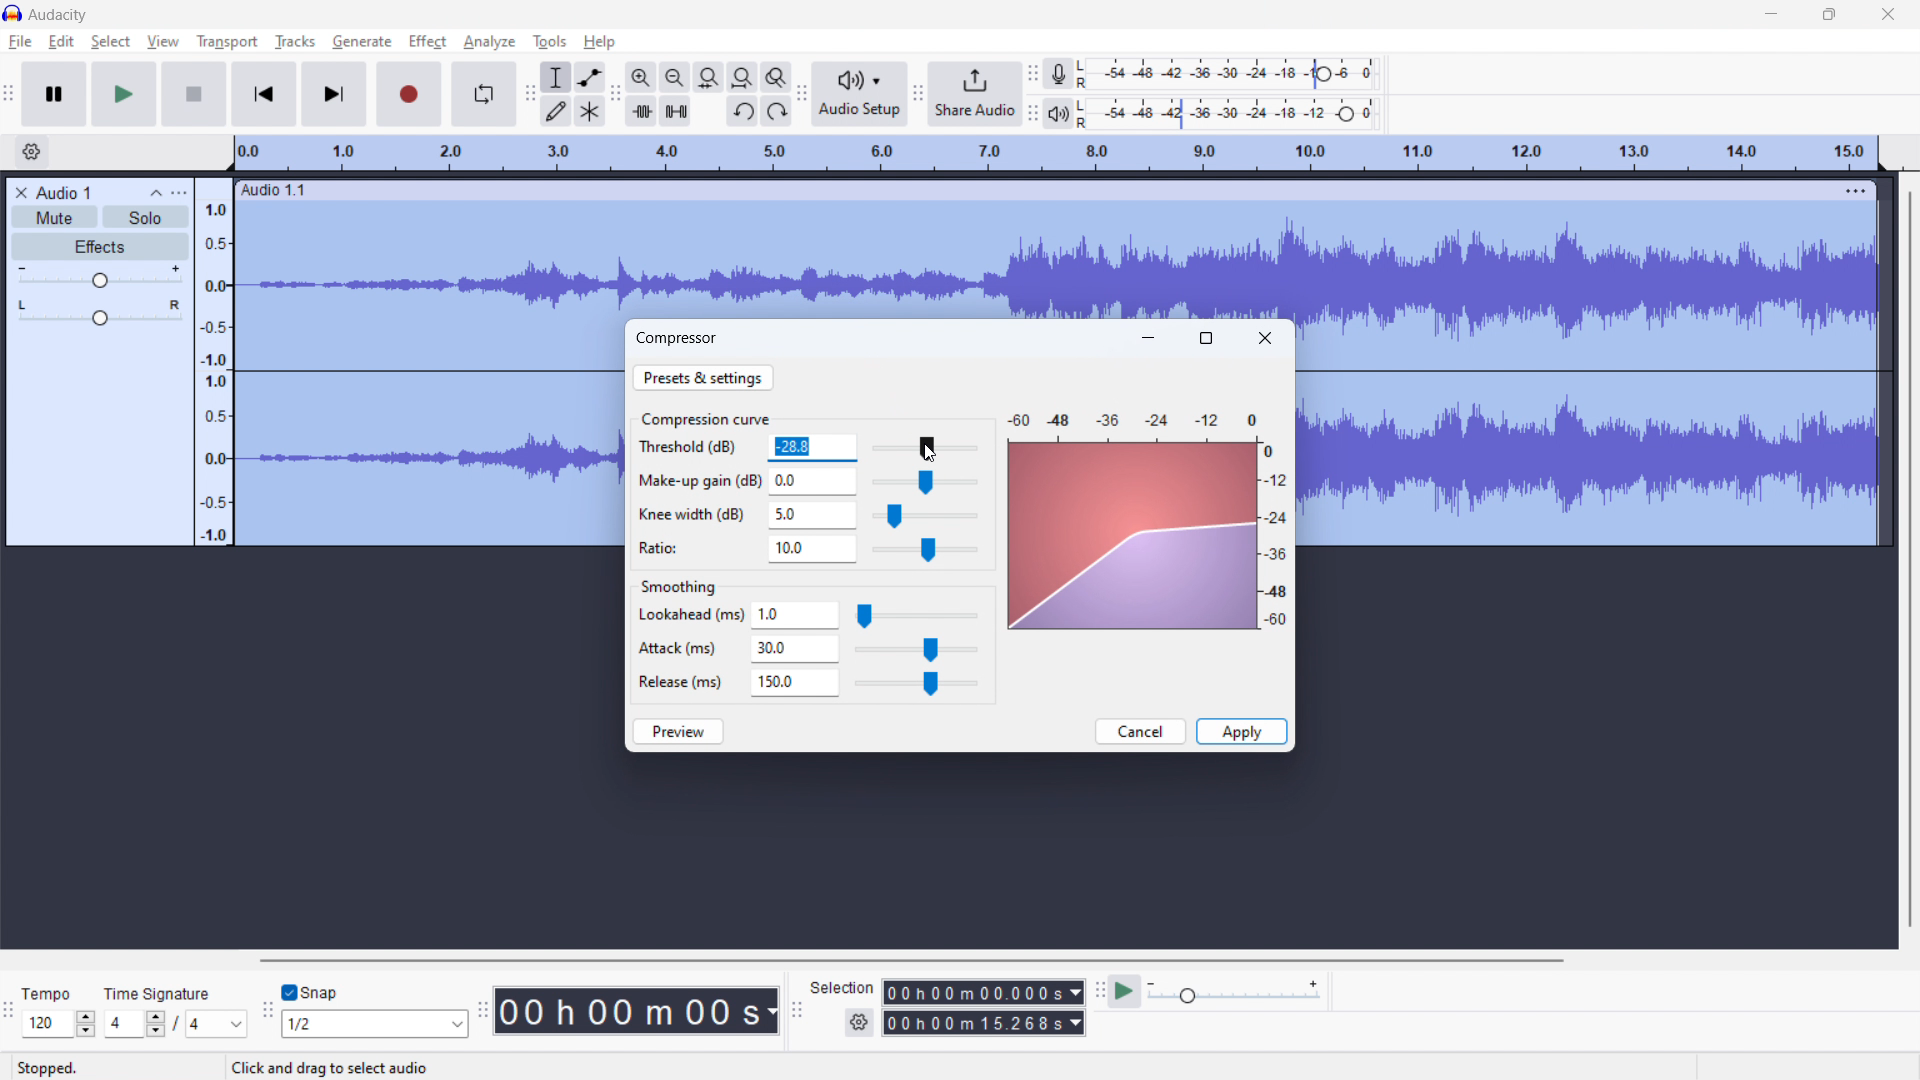  I want to click on analyze, so click(488, 43).